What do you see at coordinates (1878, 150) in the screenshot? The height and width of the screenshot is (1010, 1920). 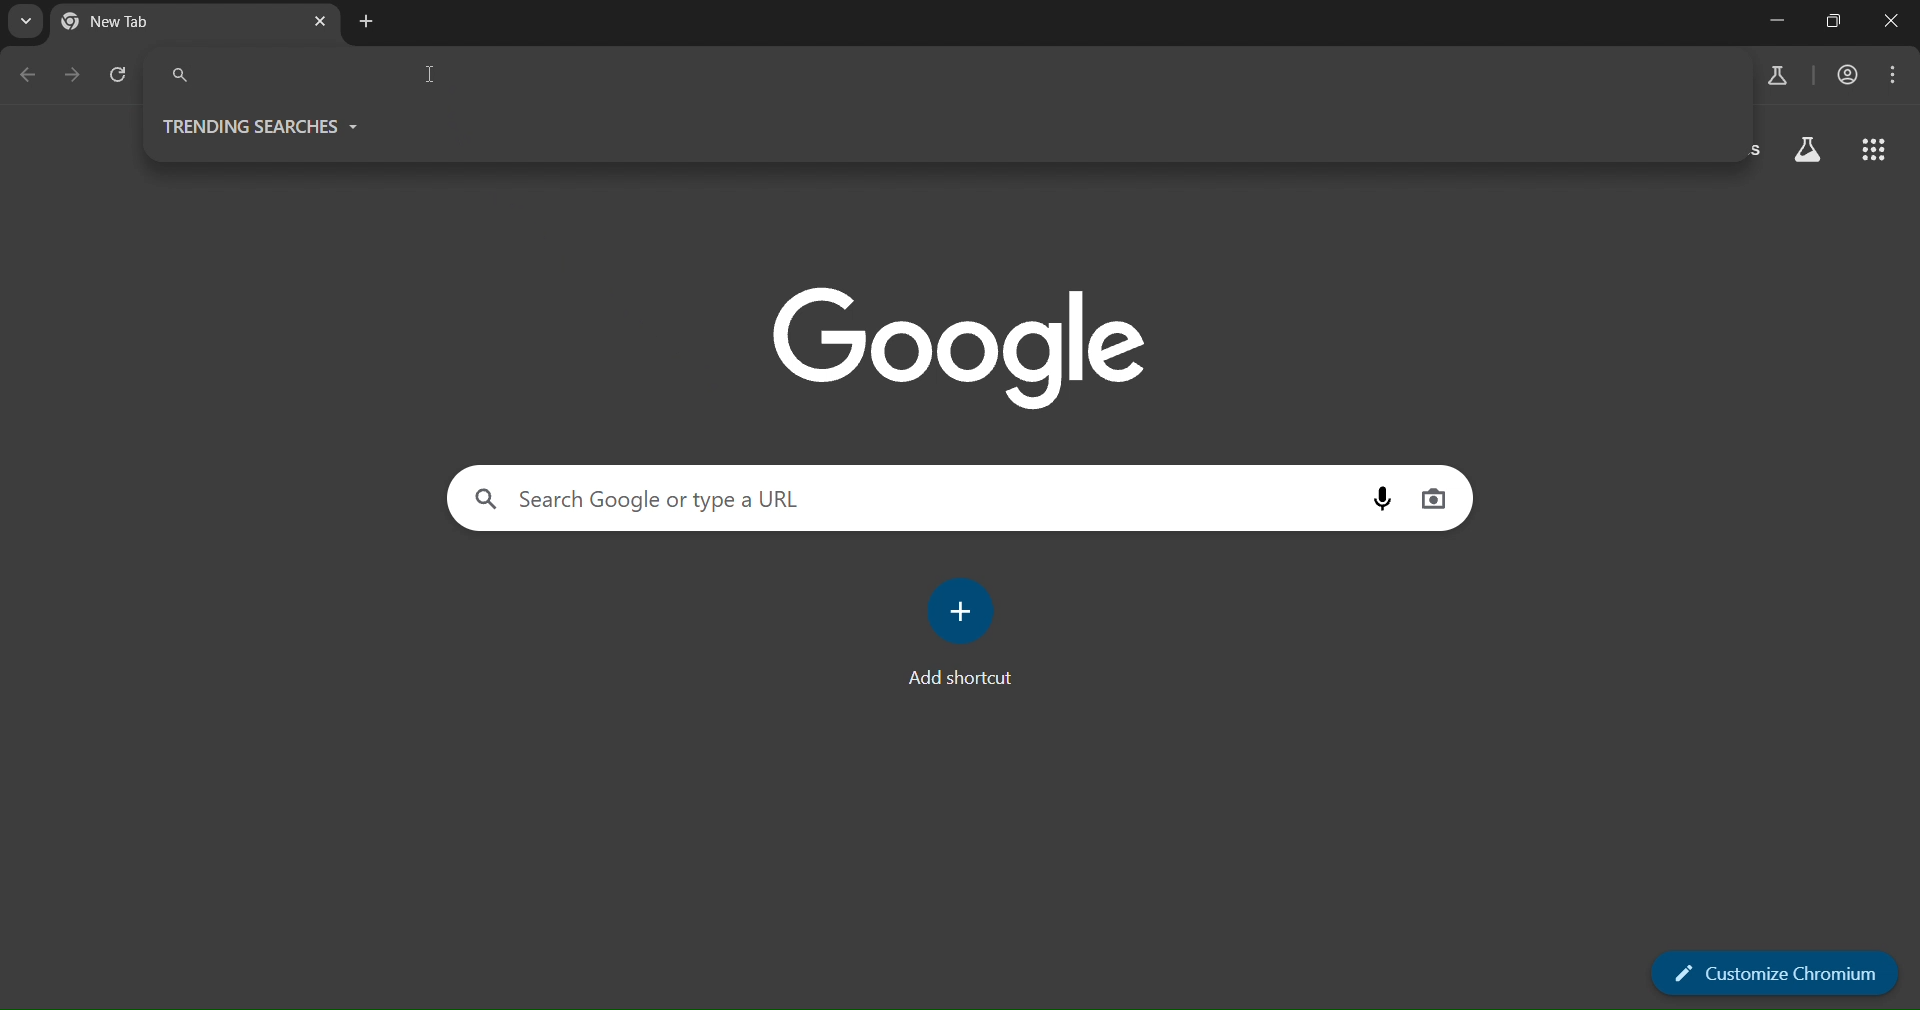 I see `google apps` at bounding box center [1878, 150].